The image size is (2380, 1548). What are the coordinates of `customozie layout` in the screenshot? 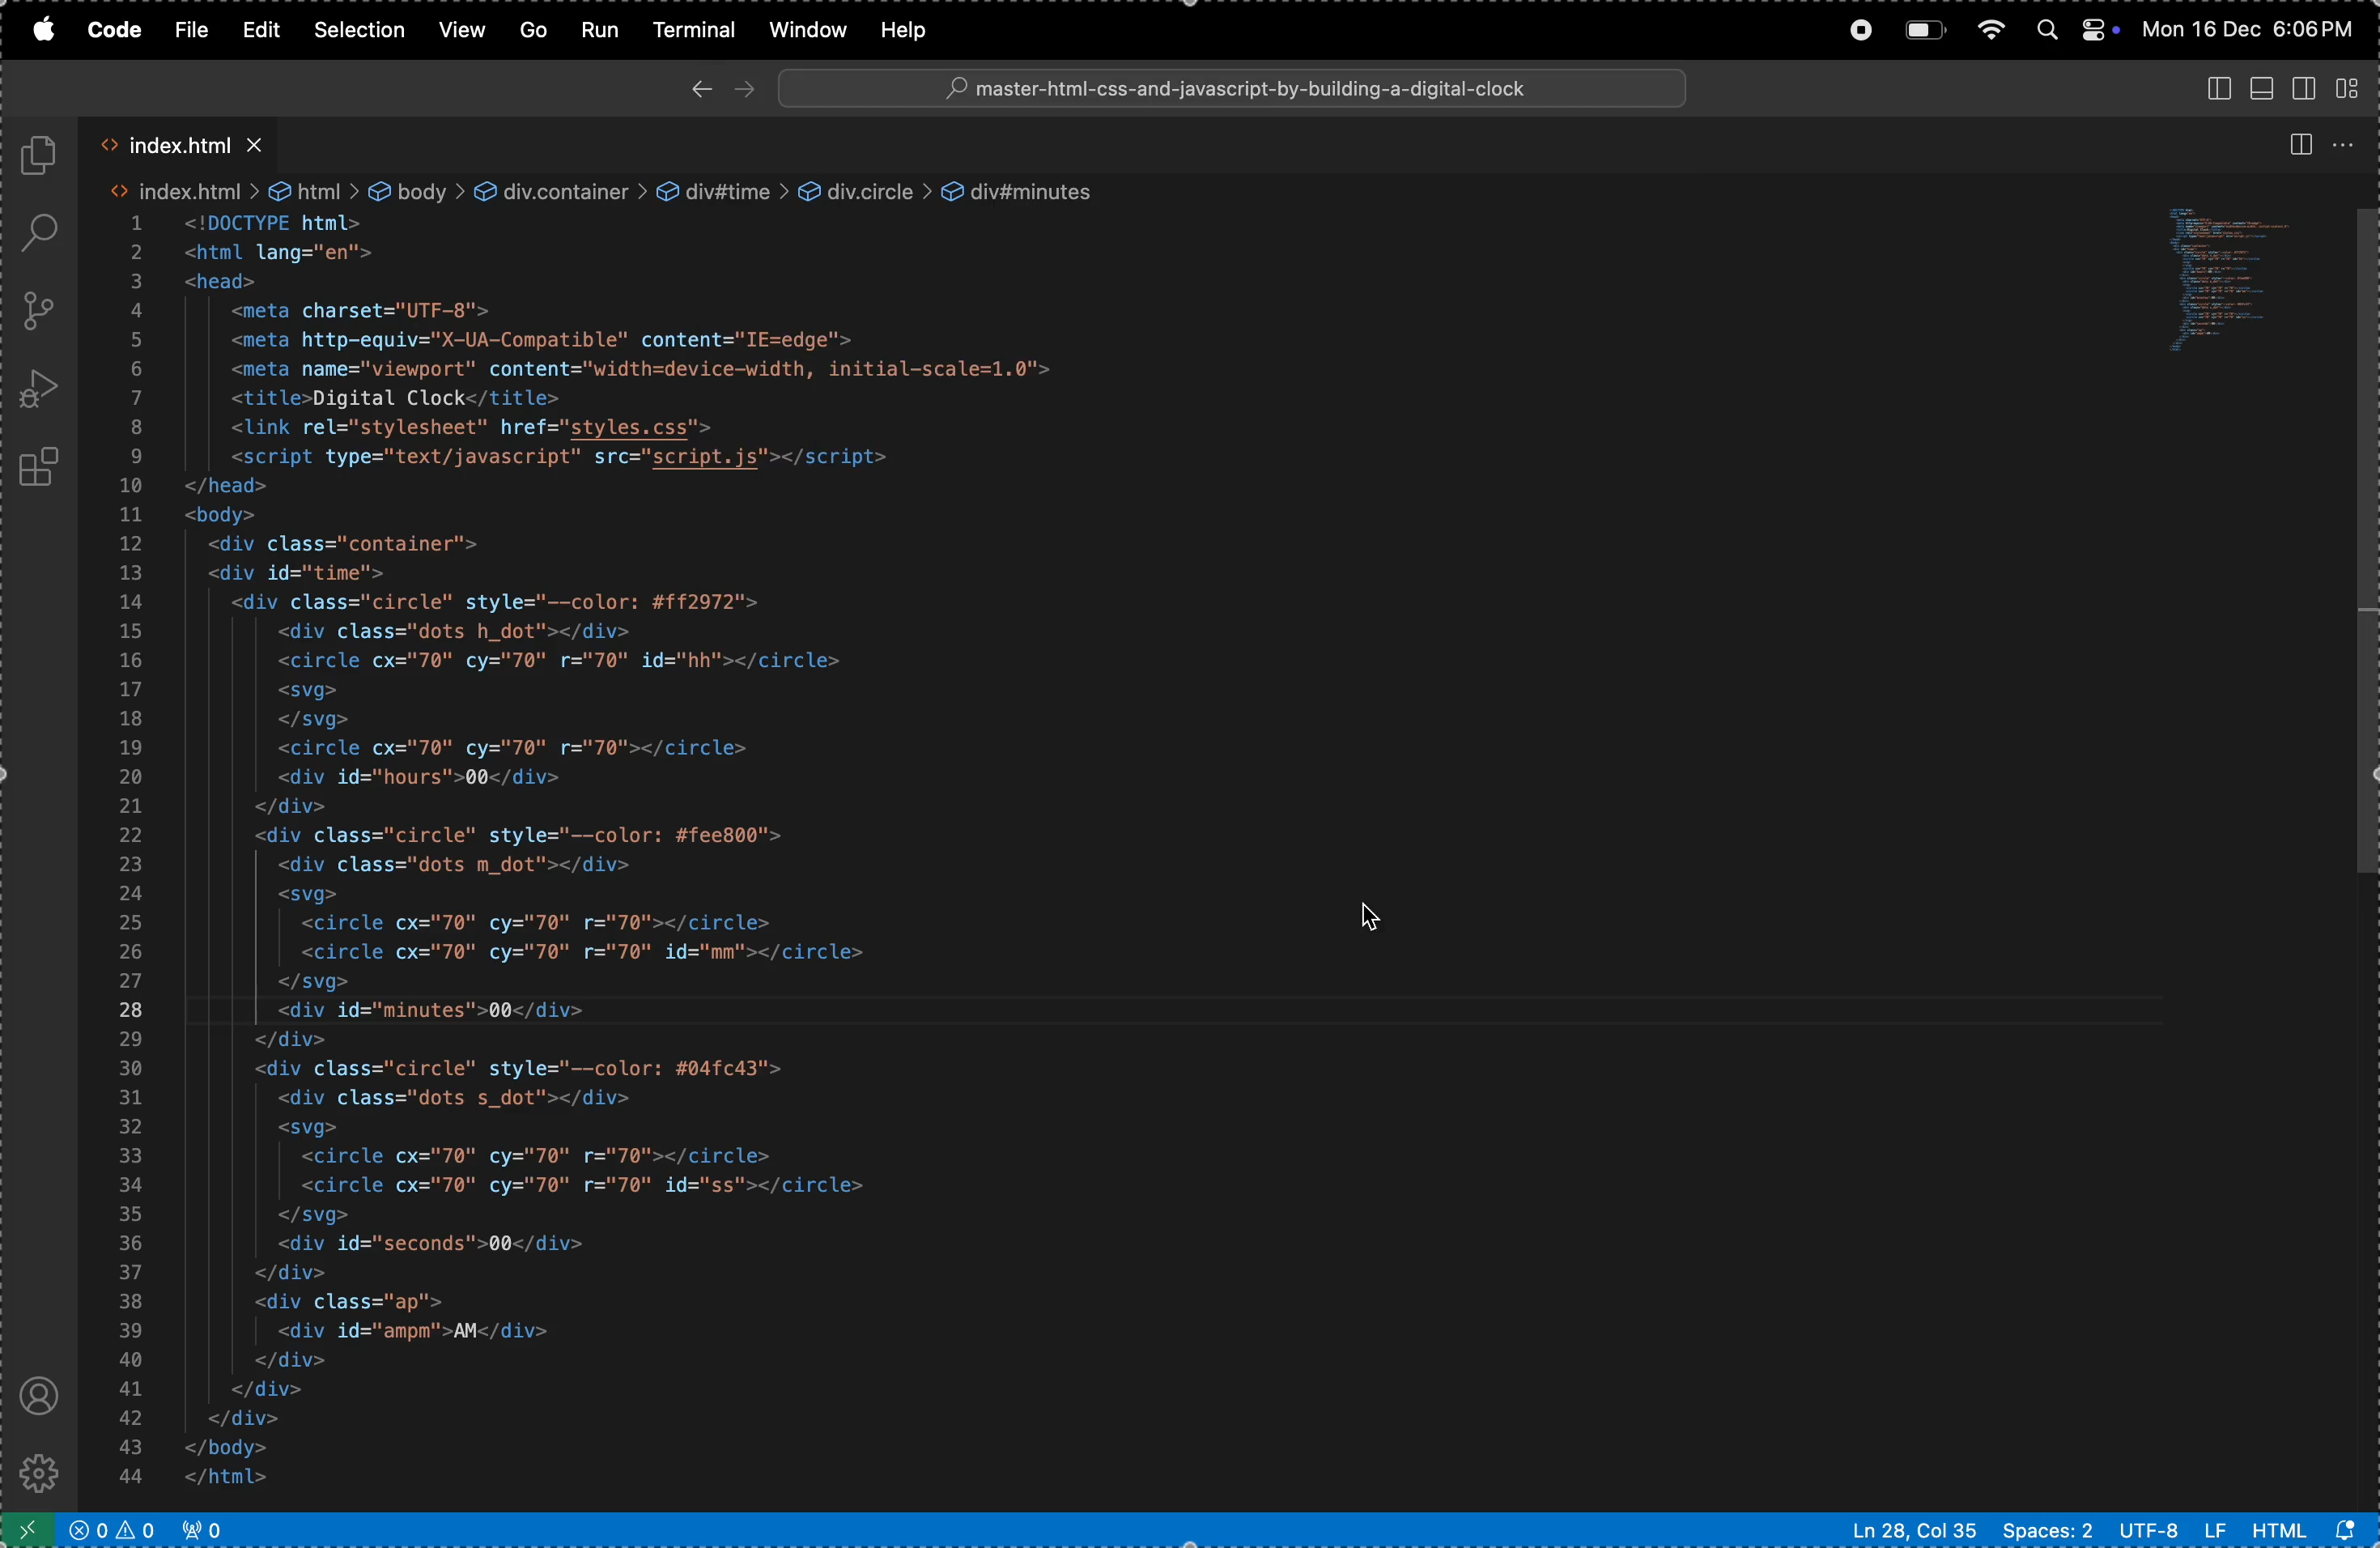 It's located at (2349, 86).